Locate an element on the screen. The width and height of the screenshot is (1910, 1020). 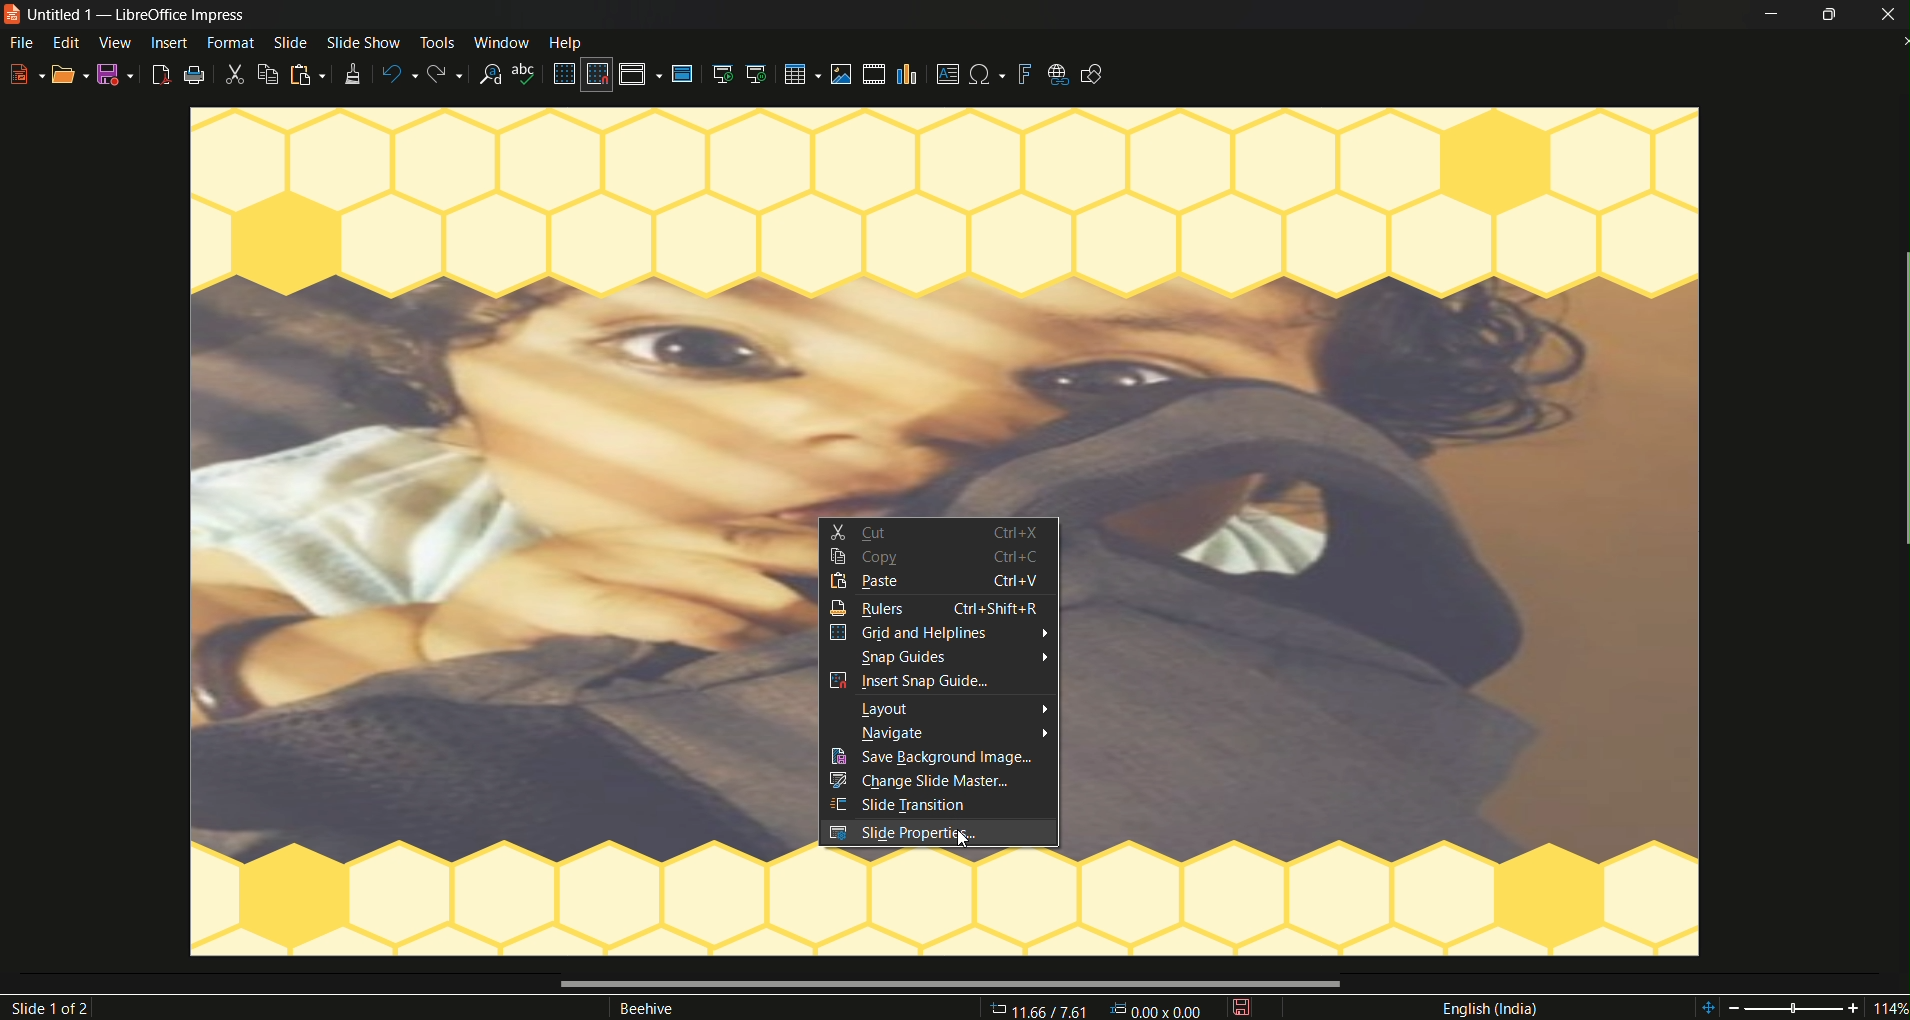
save background is located at coordinates (934, 757).